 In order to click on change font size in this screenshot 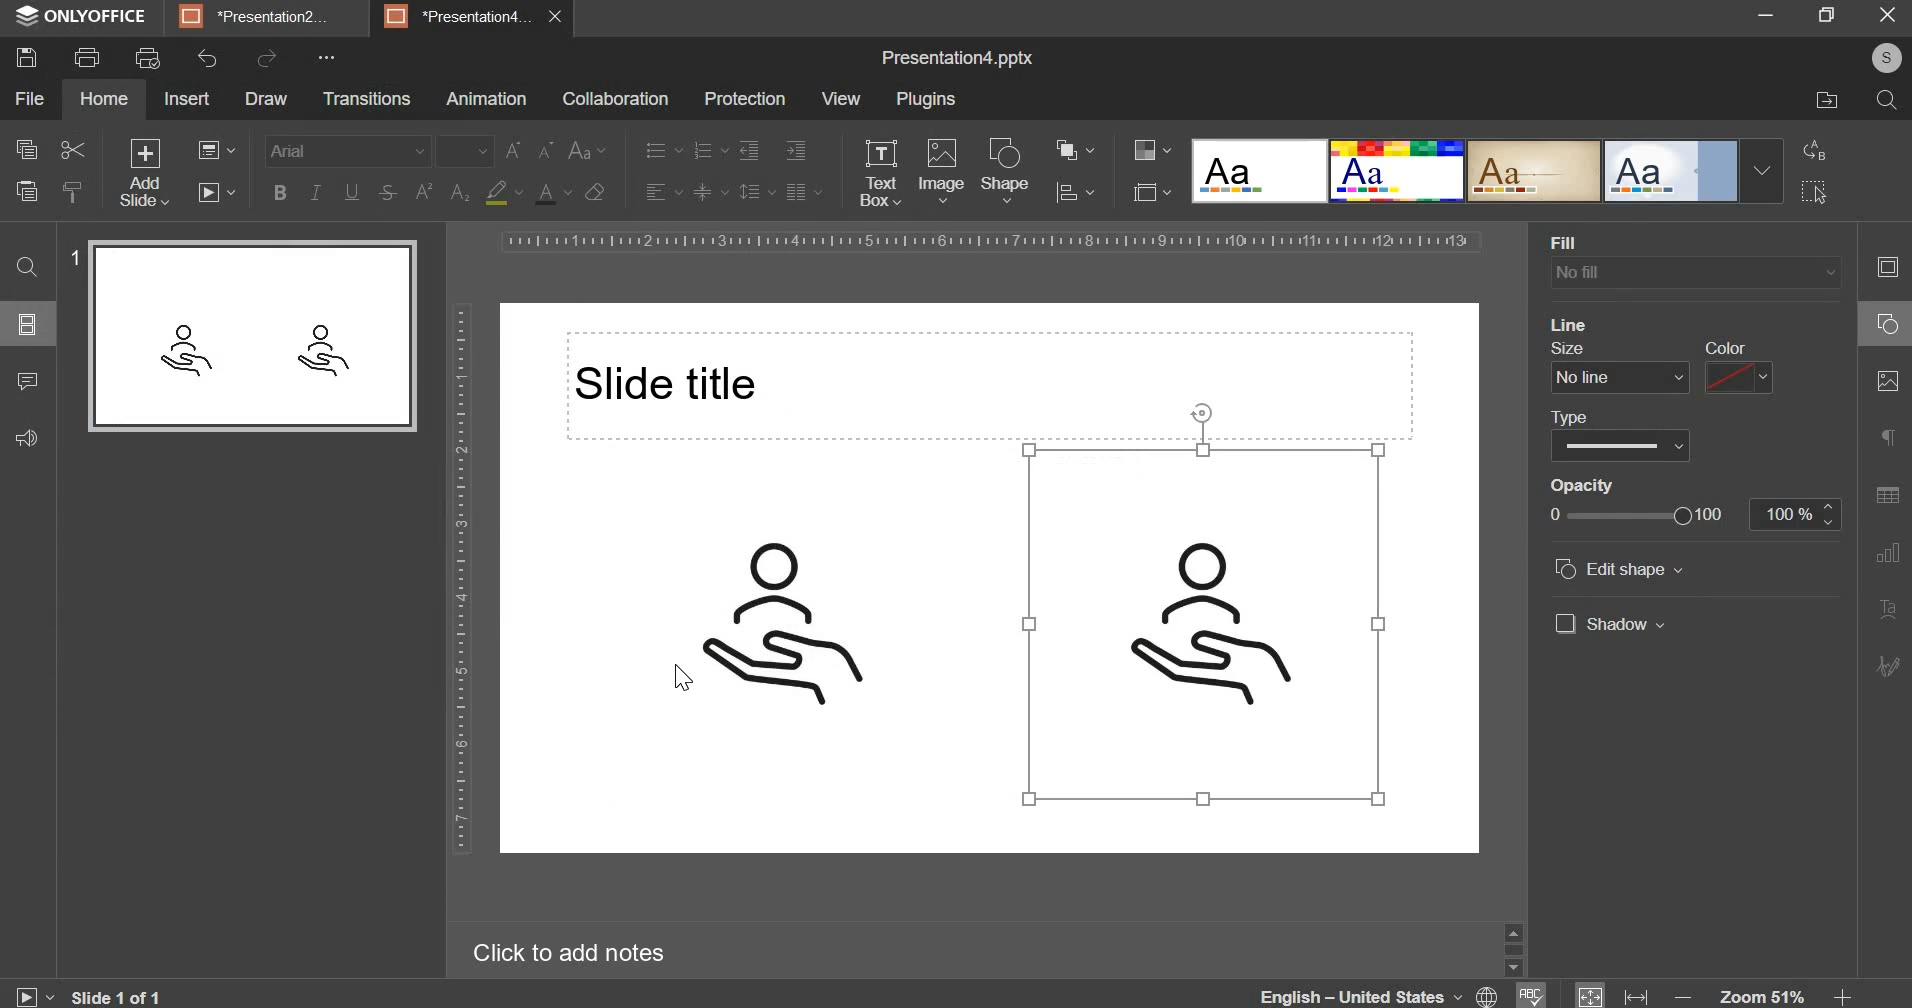, I will do `click(530, 149)`.